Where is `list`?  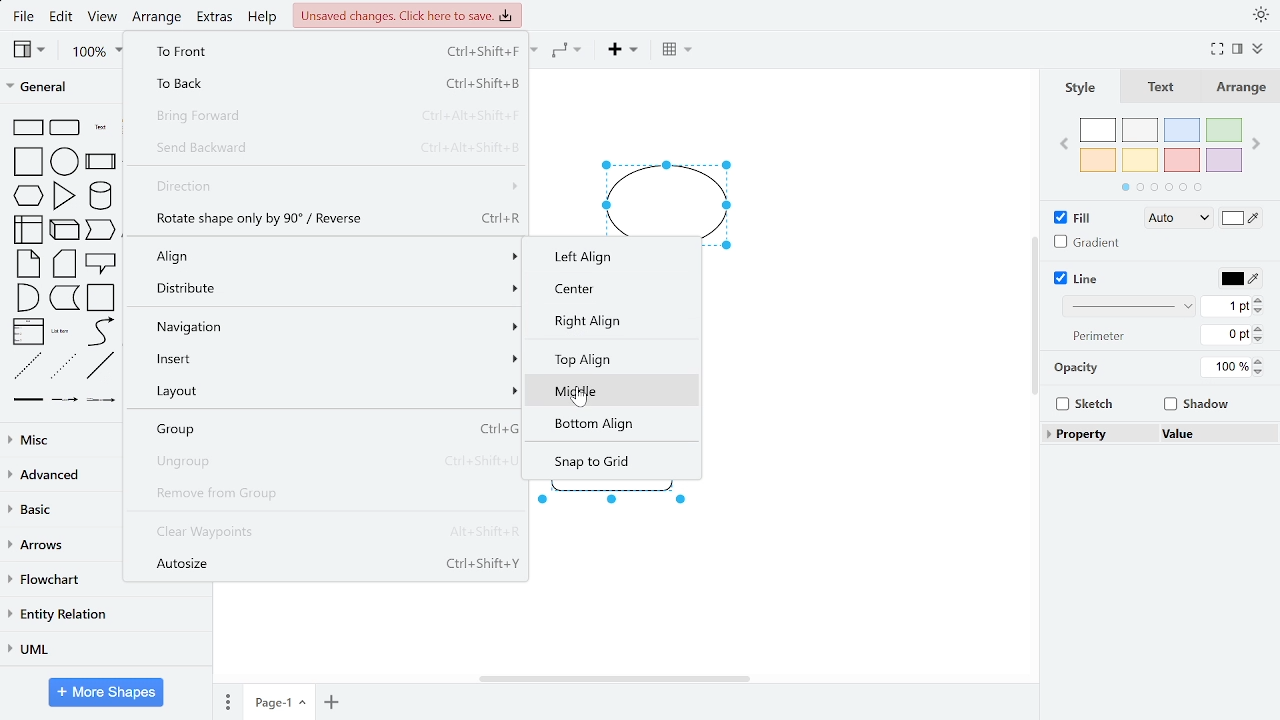 list is located at coordinates (29, 331).